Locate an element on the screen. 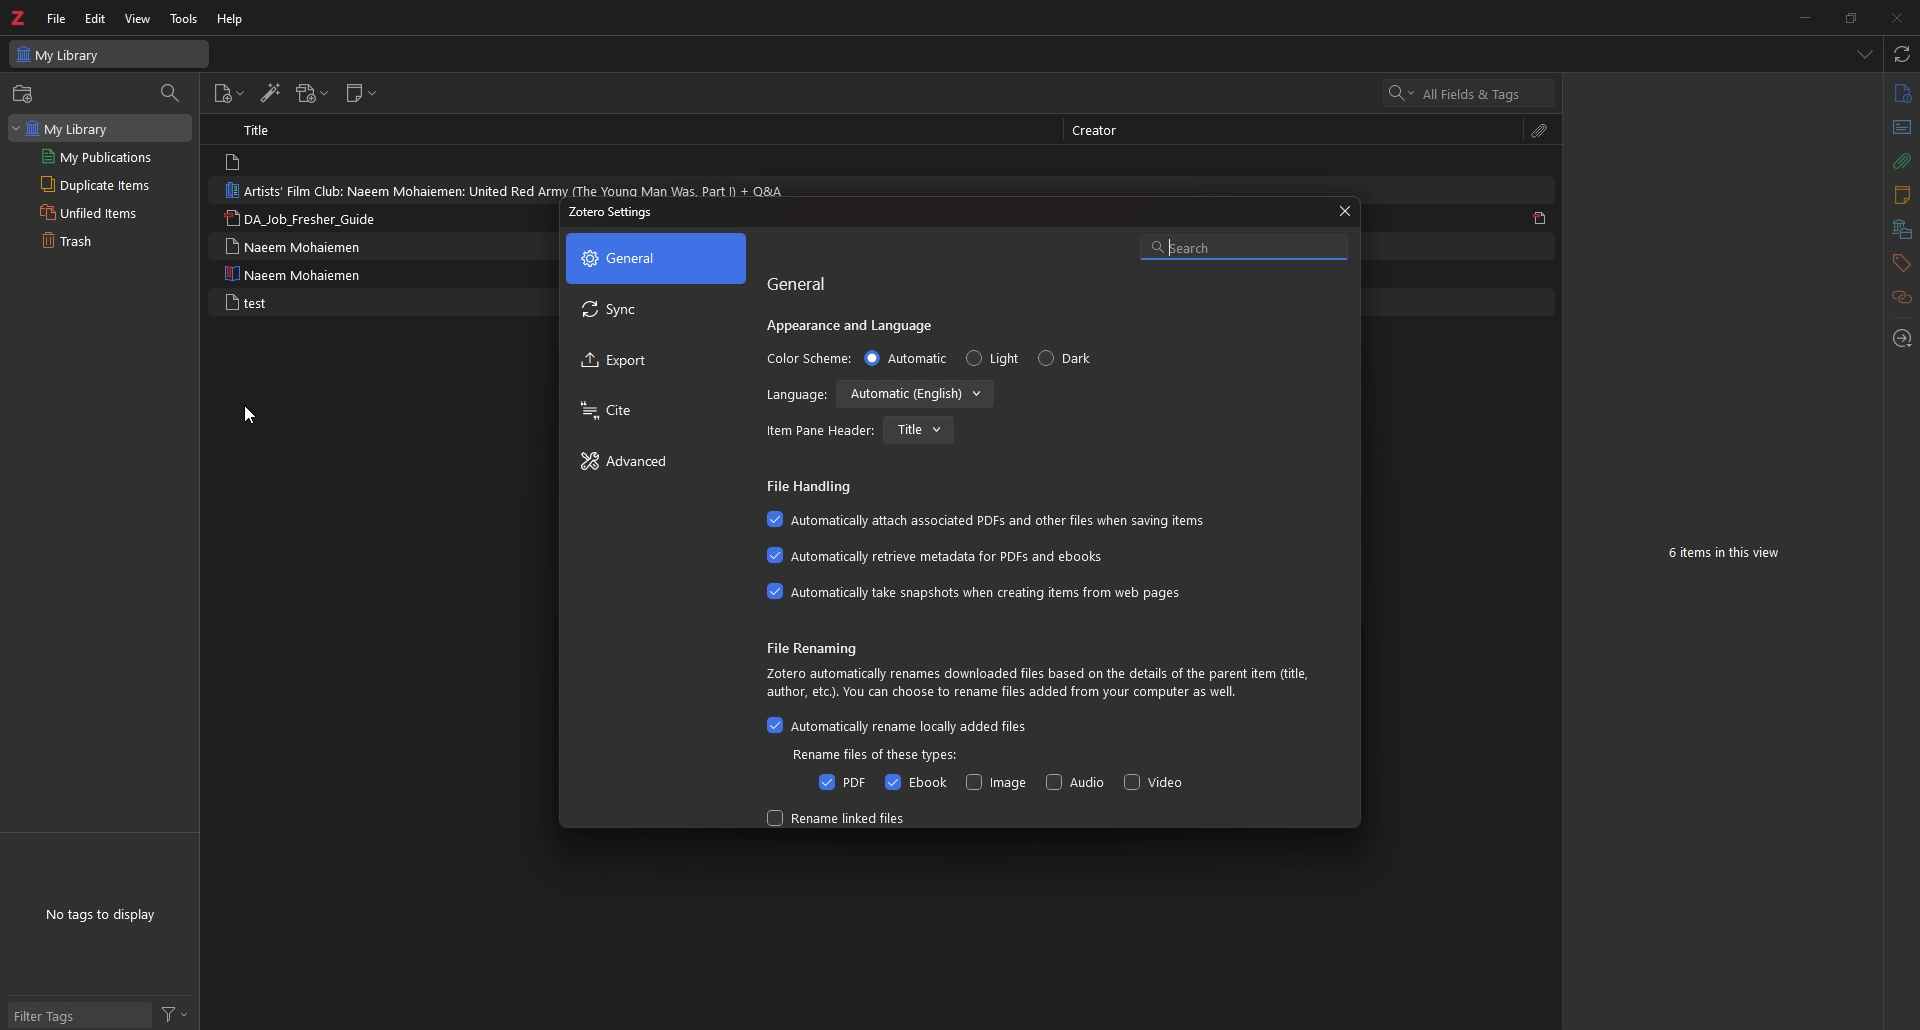 This screenshot has width=1920, height=1030. export is located at coordinates (654, 361).